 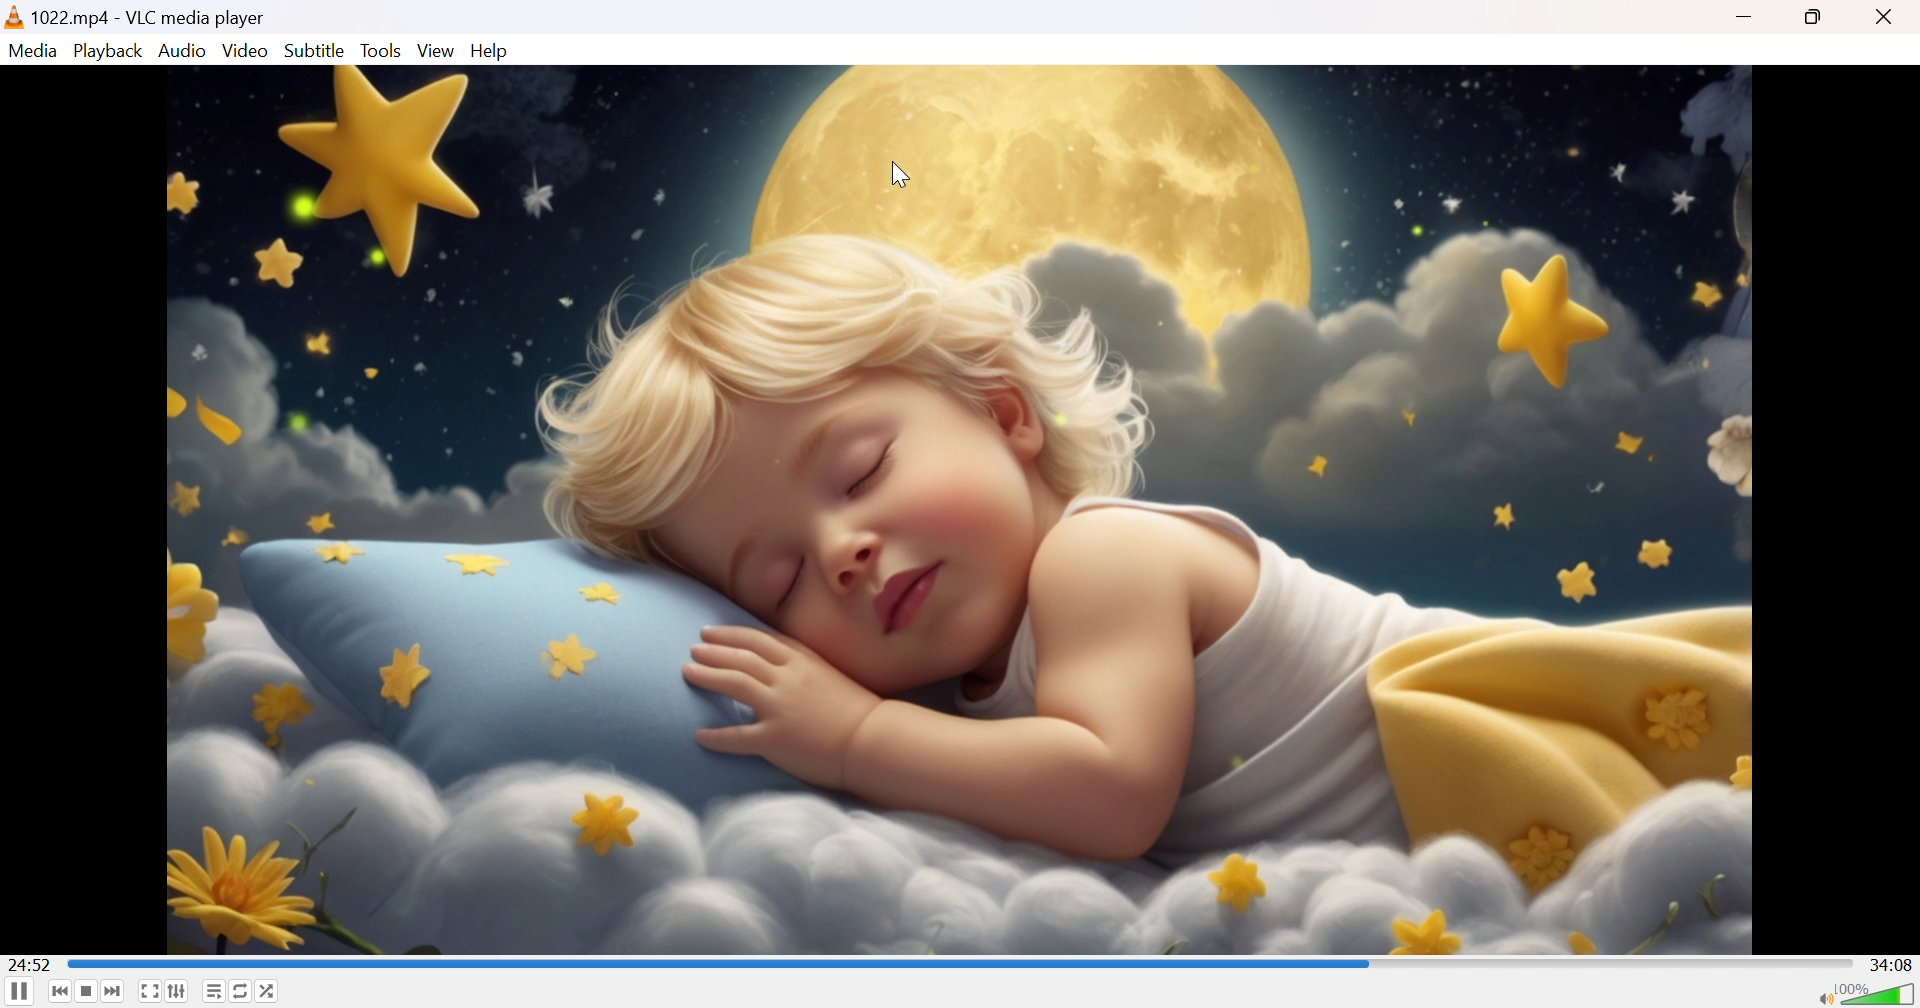 I want to click on Media, so click(x=32, y=50).